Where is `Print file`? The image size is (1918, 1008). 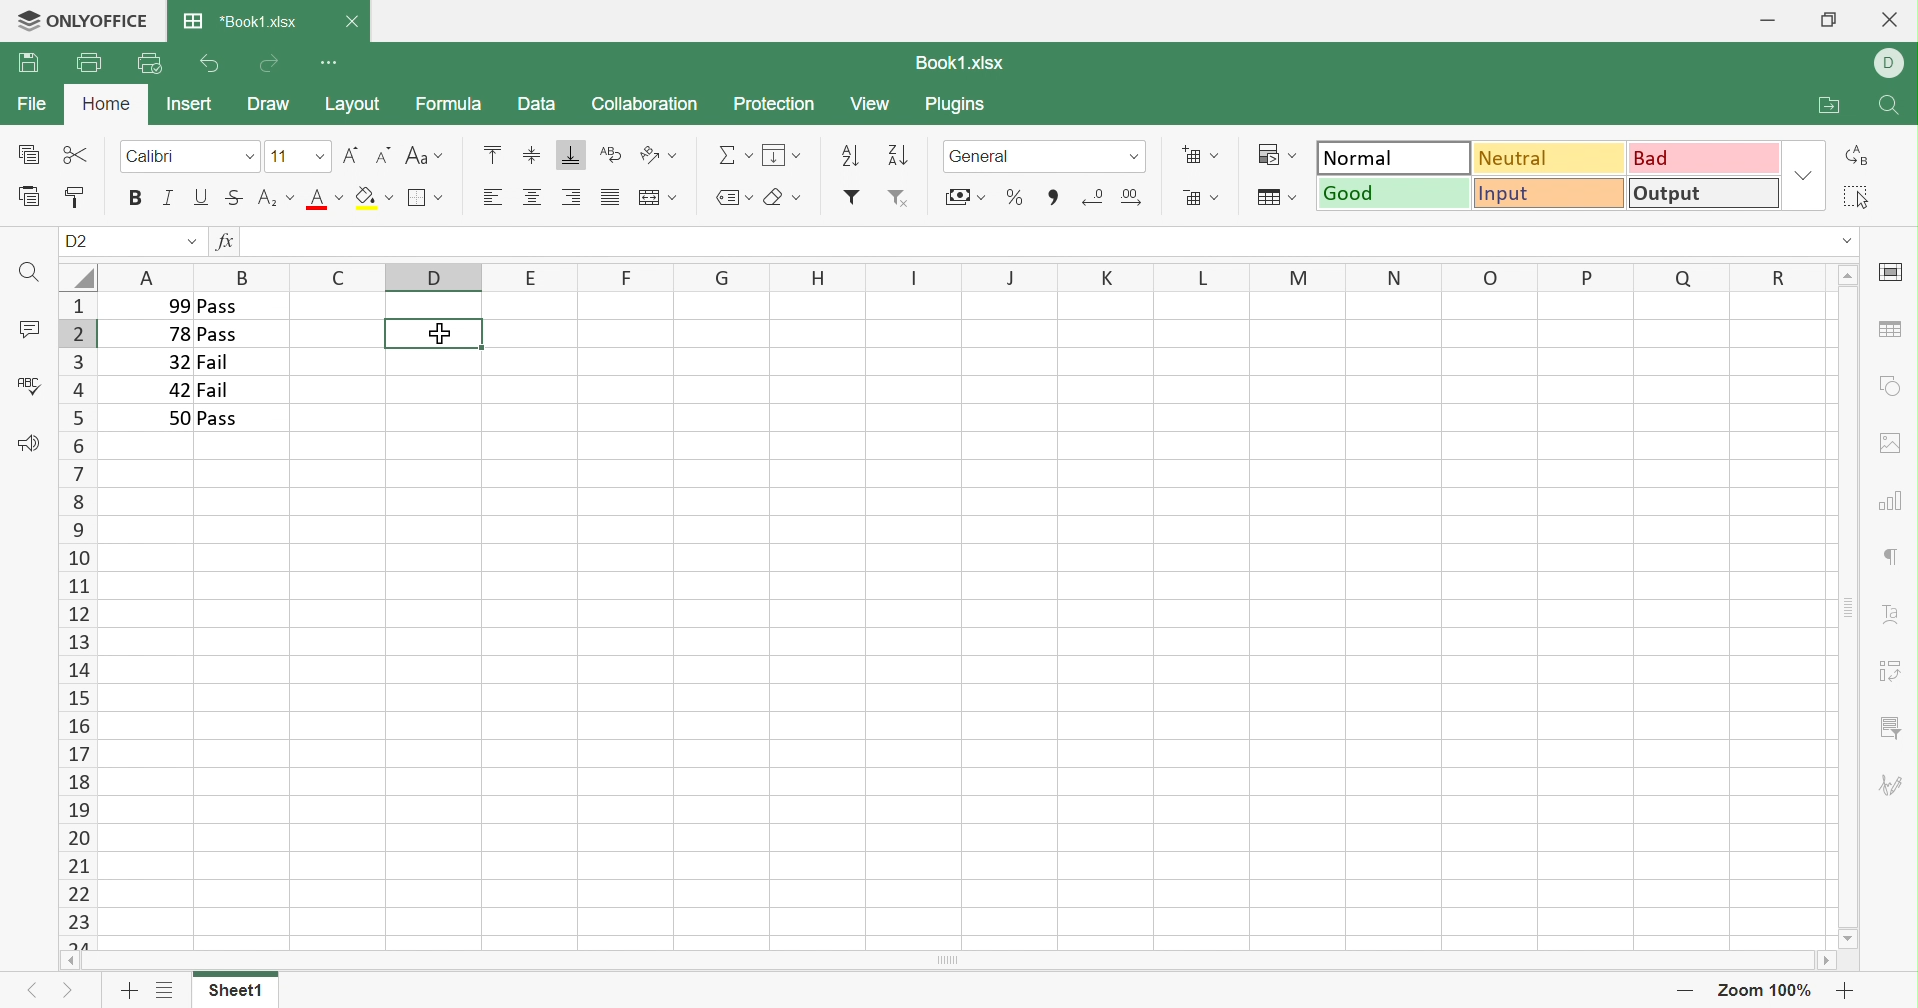 Print file is located at coordinates (89, 62).